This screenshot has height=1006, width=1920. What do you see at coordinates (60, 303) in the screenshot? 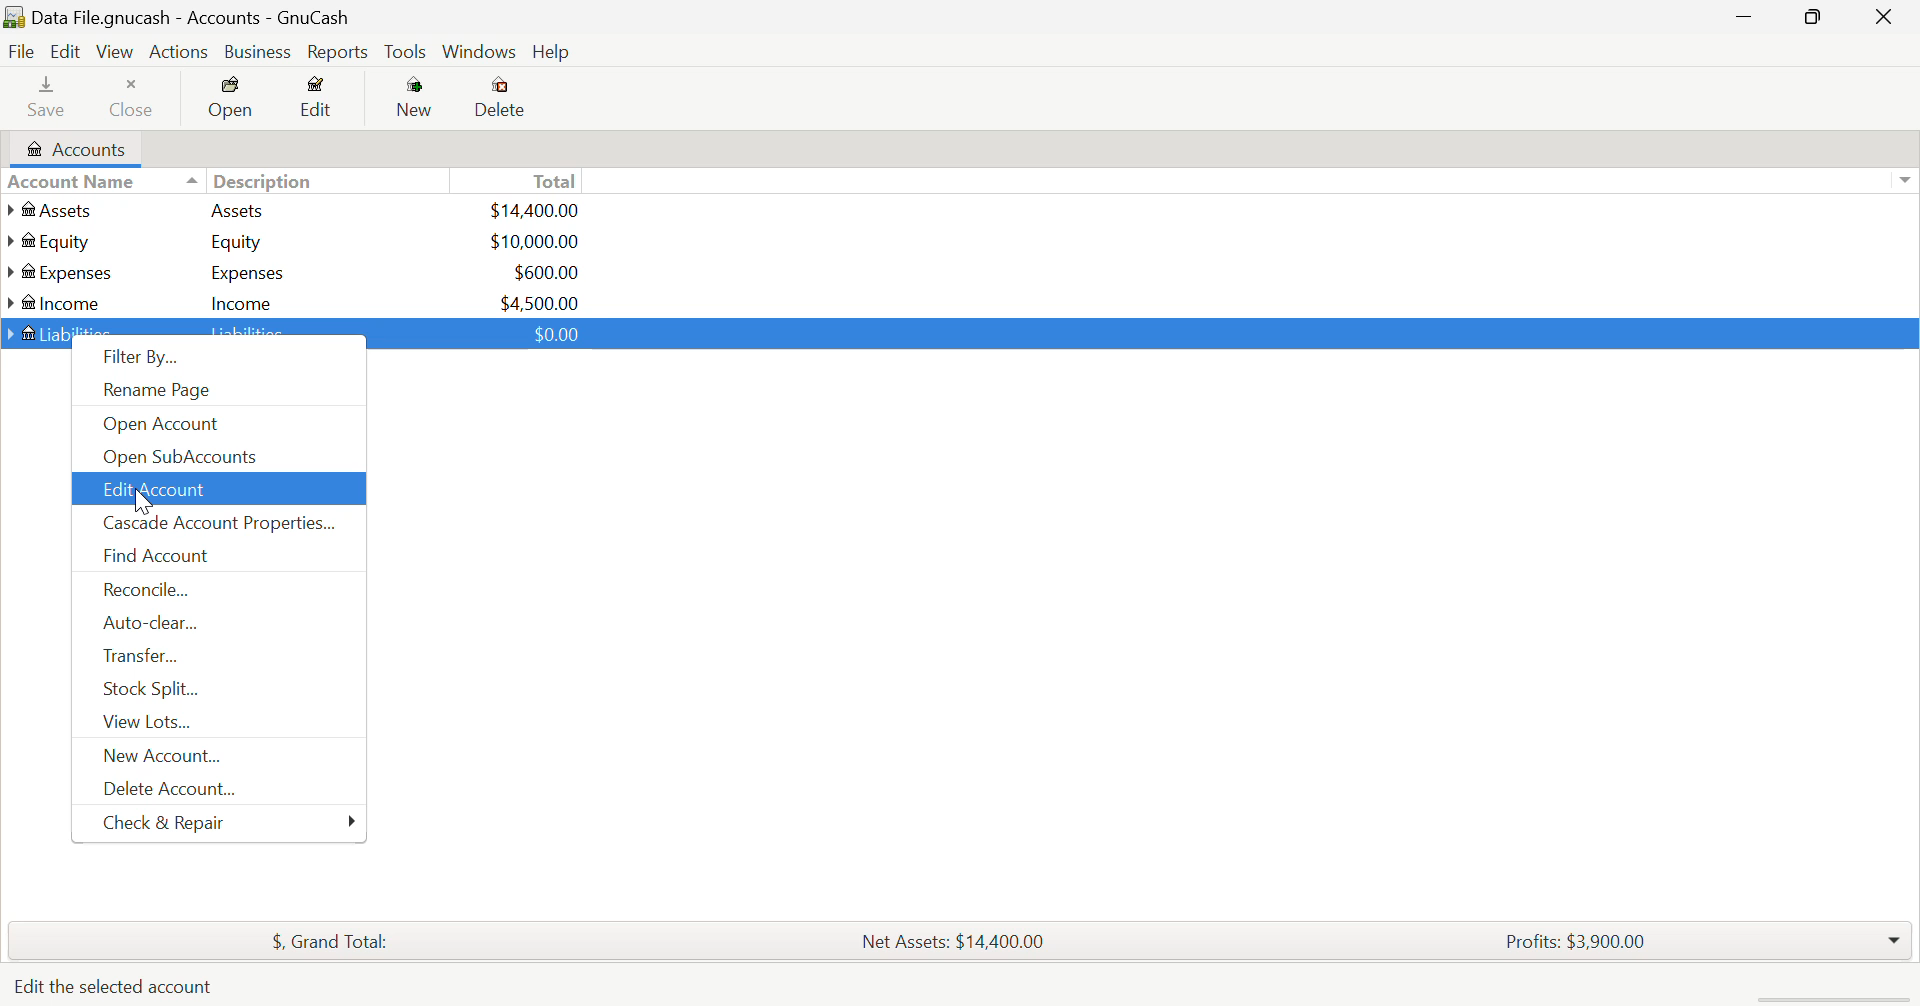
I see `Income Account` at bounding box center [60, 303].